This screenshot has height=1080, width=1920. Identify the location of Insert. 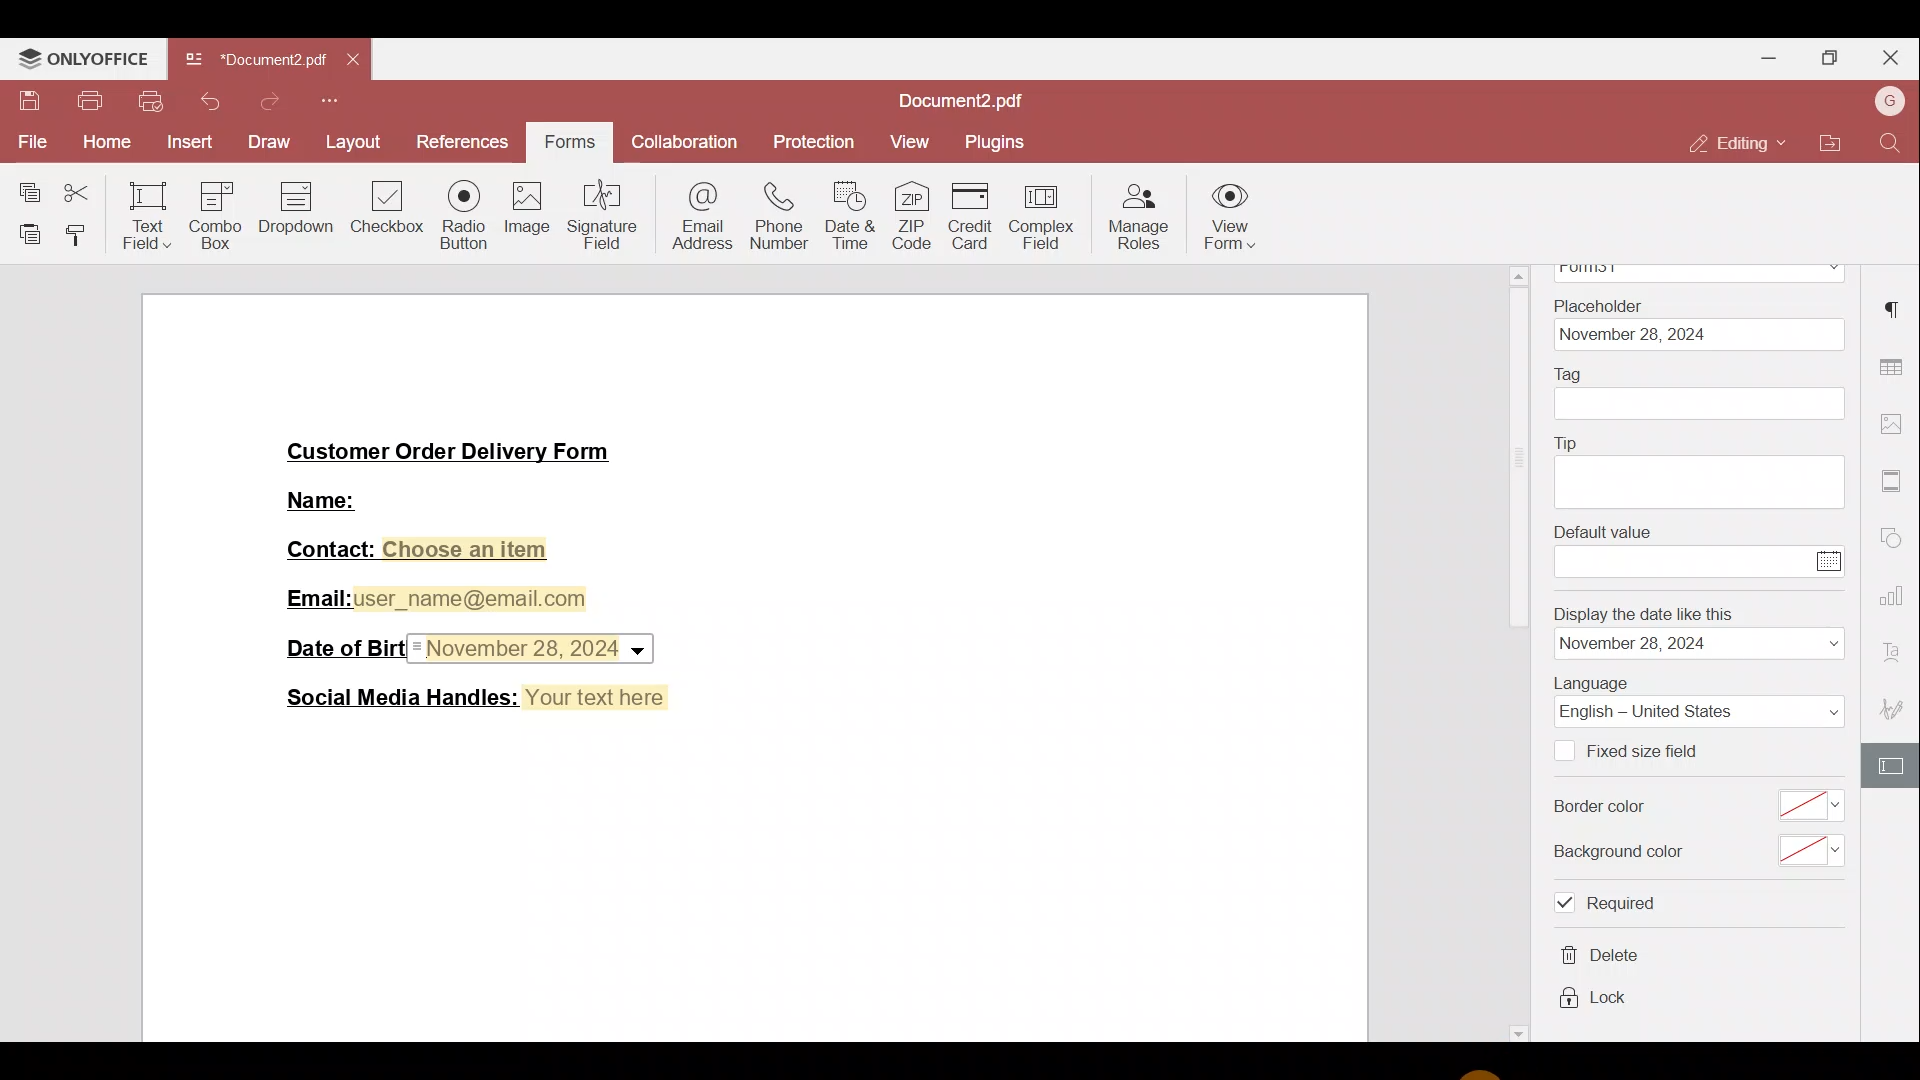
(188, 142).